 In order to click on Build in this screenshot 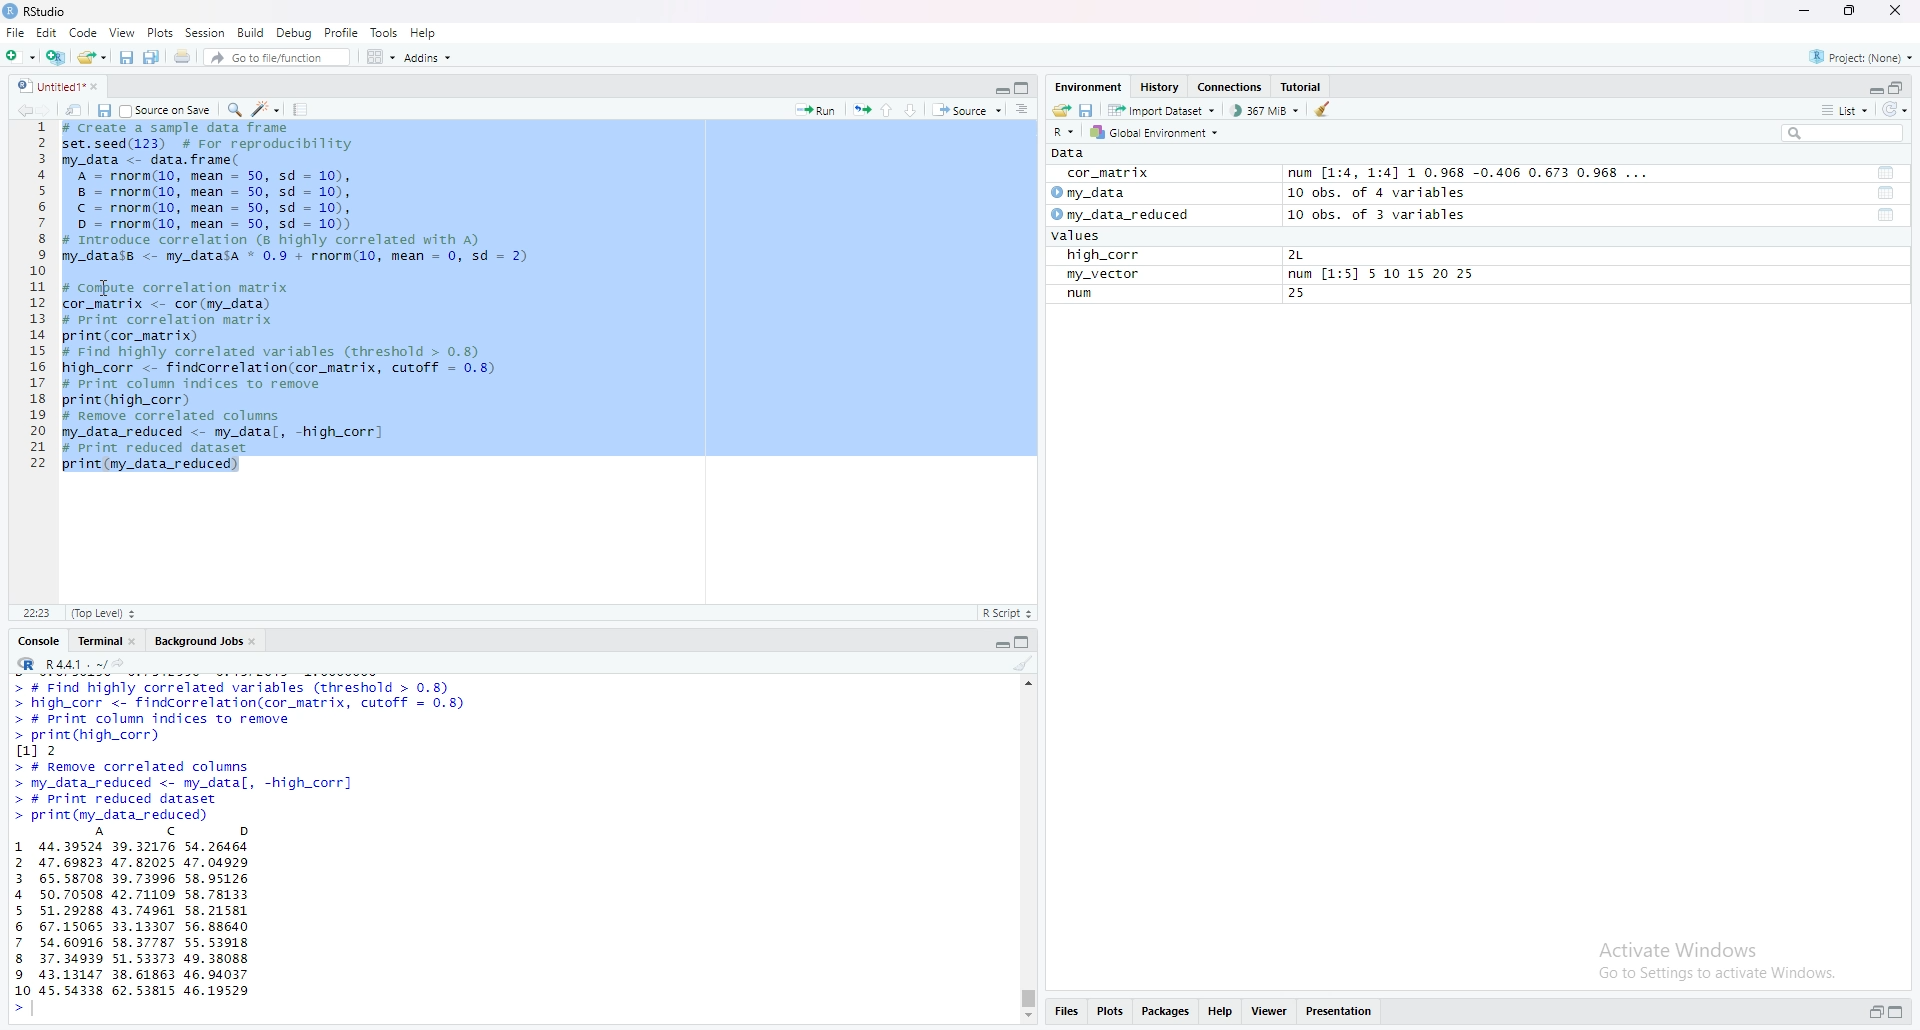, I will do `click(250, 33)`.